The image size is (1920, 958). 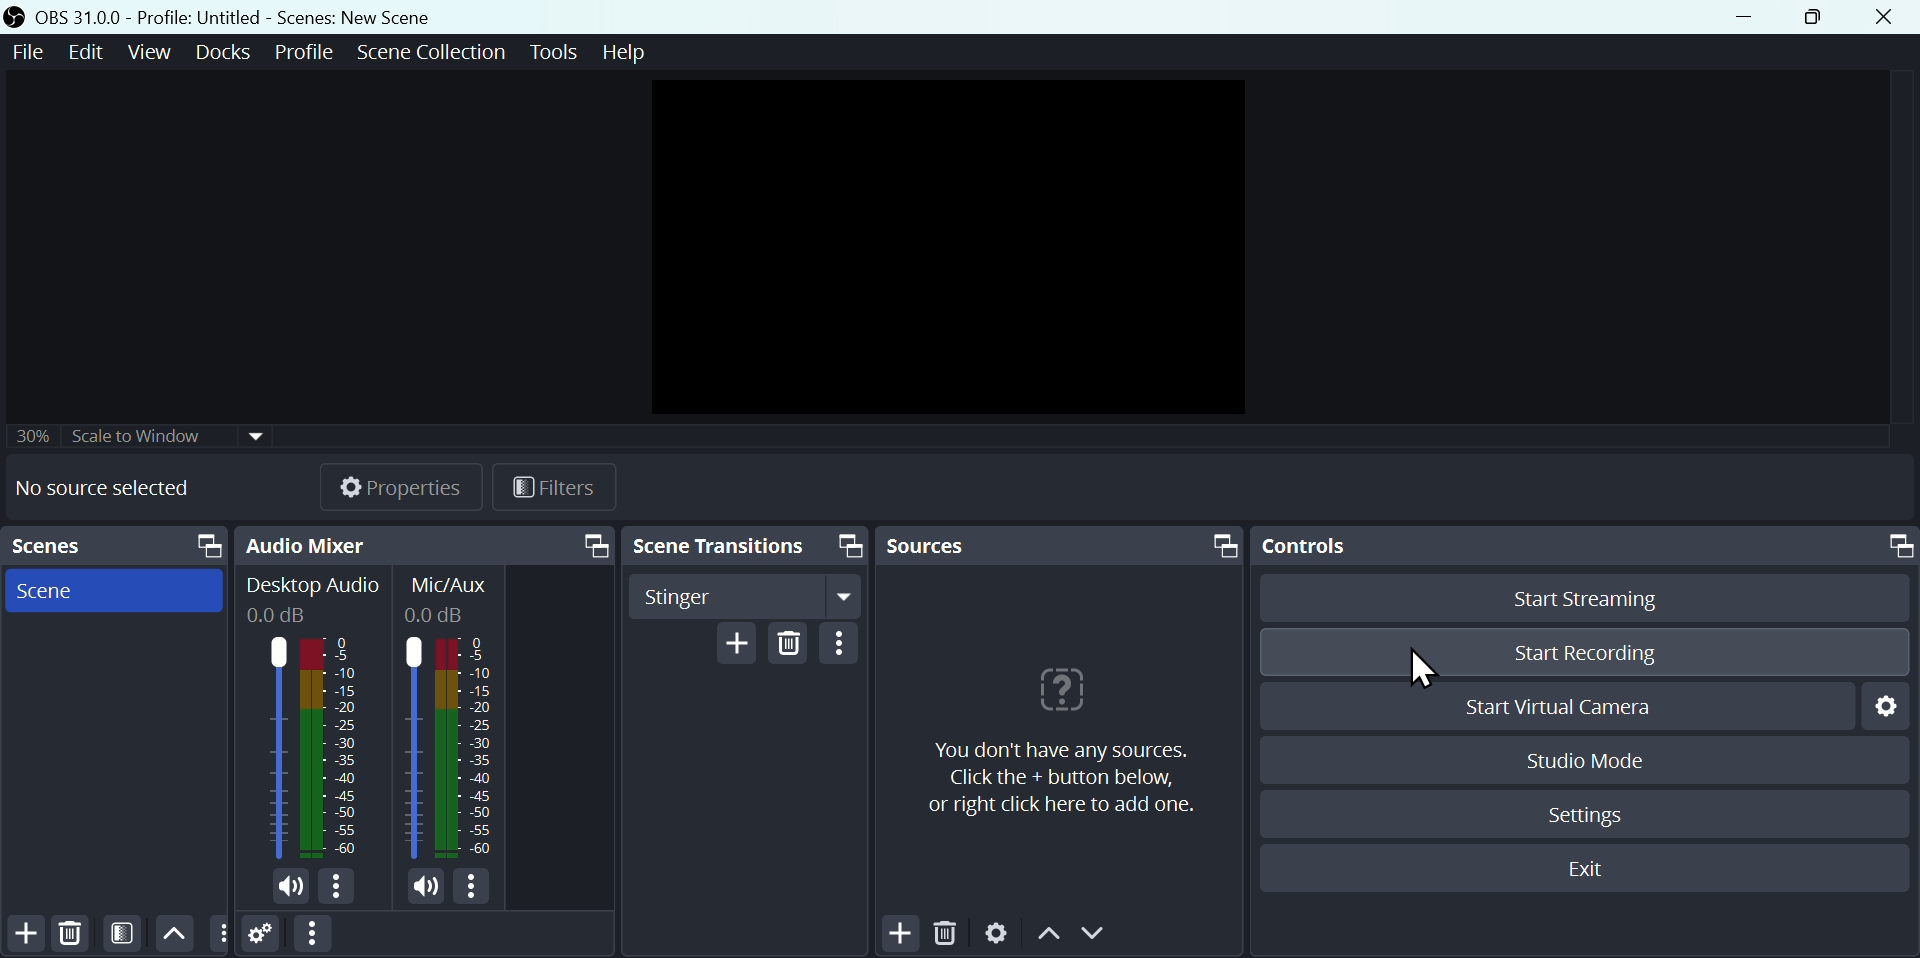 I want to click on Start virtual camera, so click(x=1579, y=704).